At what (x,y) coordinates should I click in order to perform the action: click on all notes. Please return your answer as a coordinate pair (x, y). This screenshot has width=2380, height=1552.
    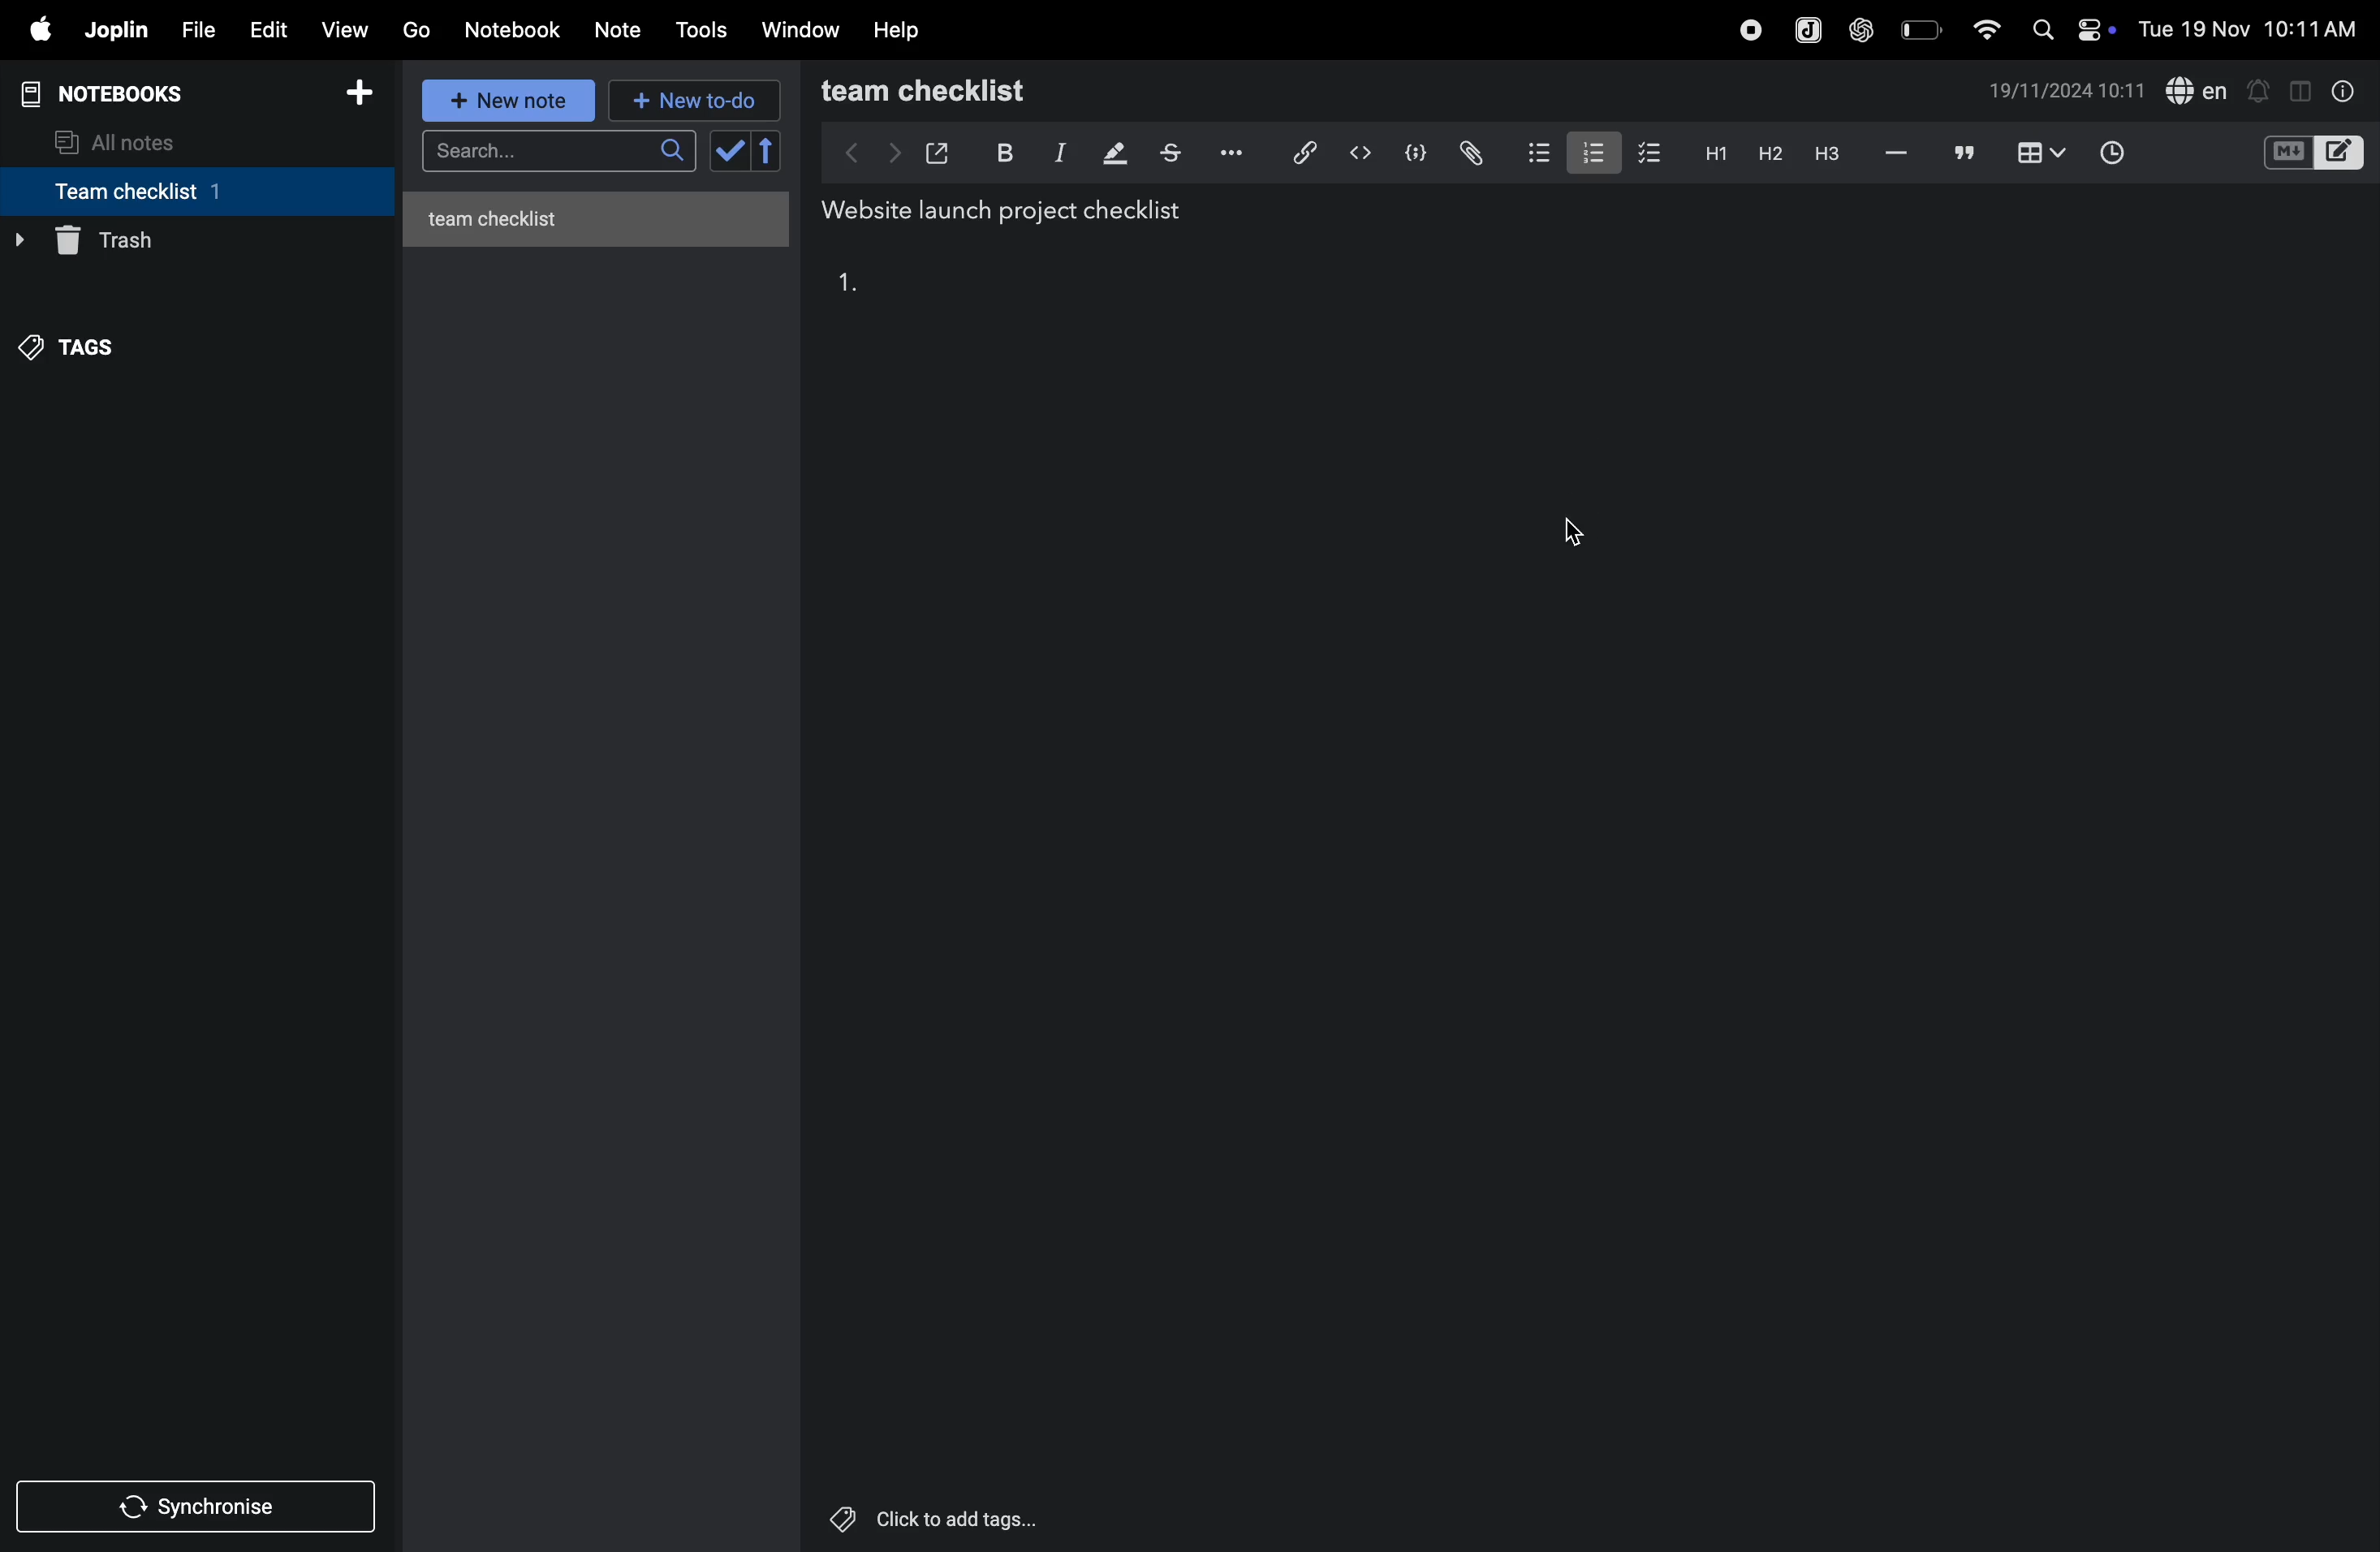
    Looking at the image, I should click on (131, 140).